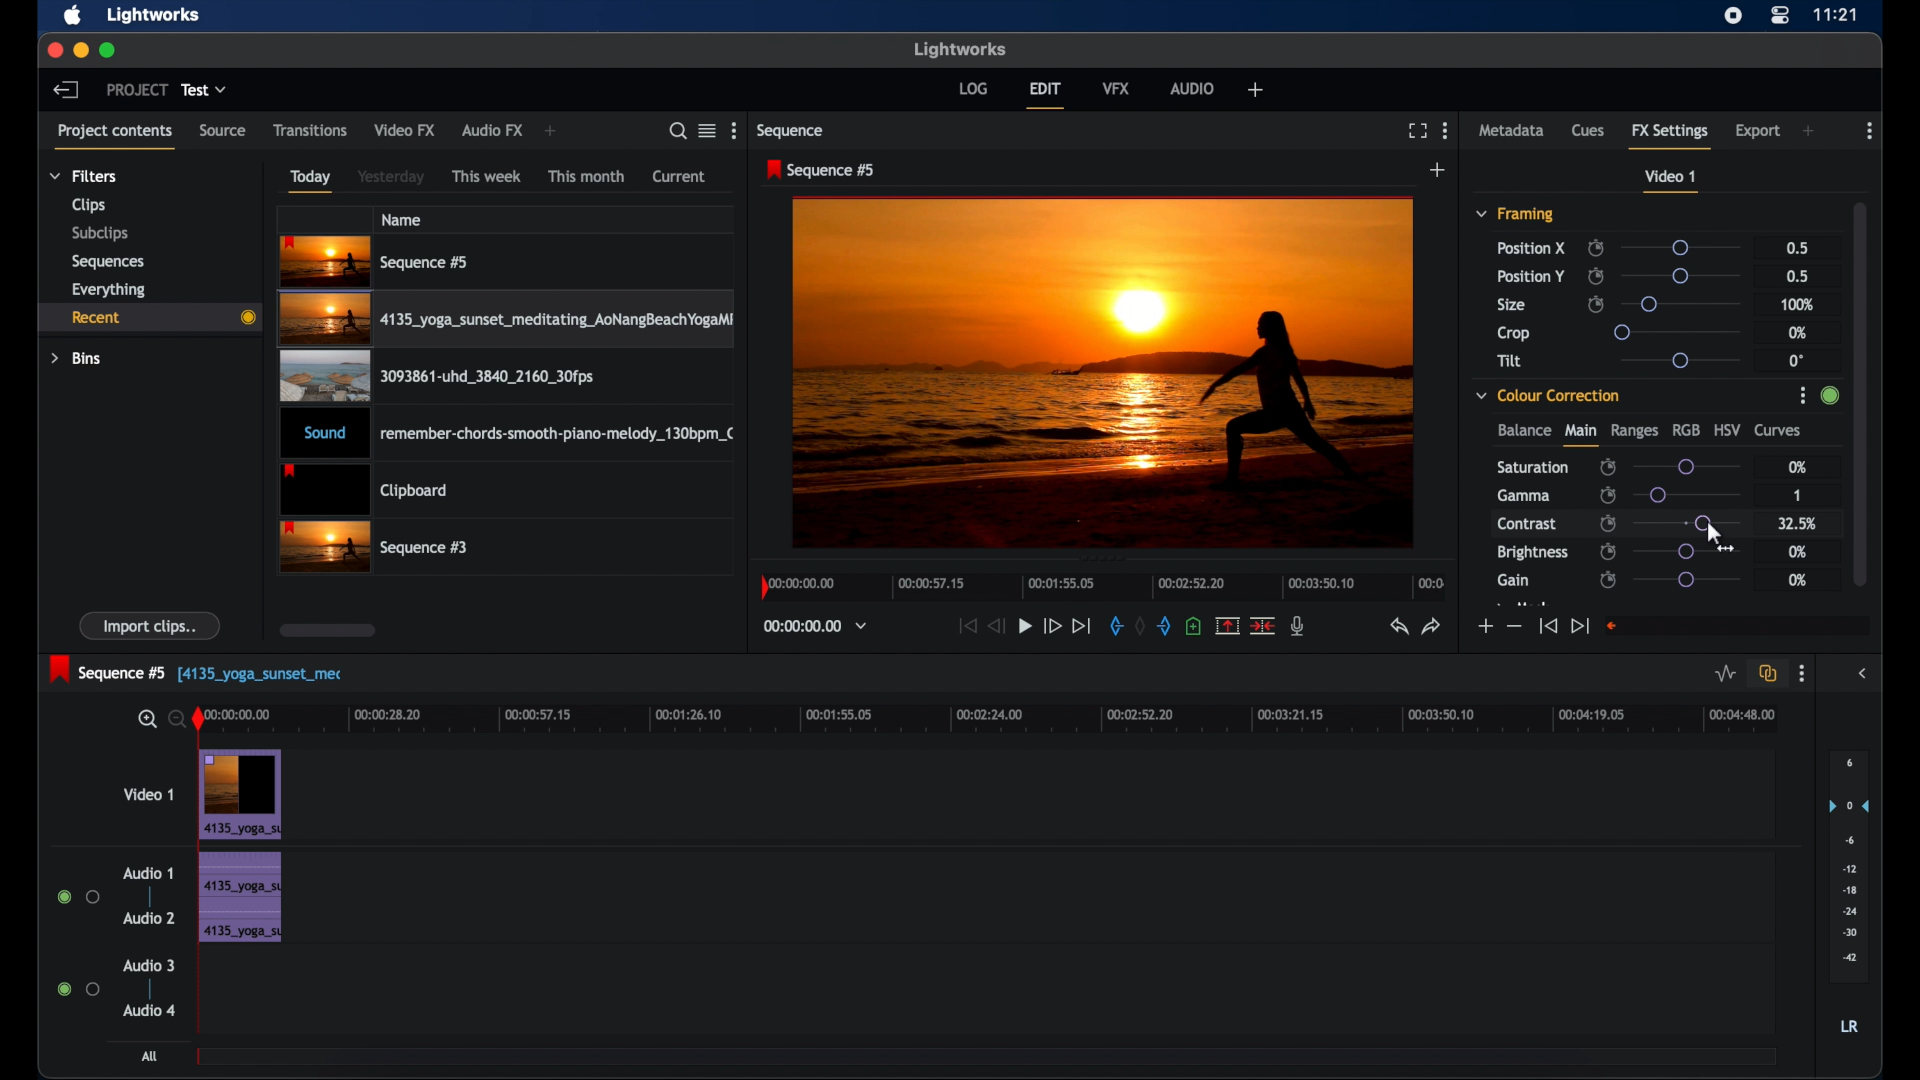  I want to click on timecodesand reels, so click(816, 626).